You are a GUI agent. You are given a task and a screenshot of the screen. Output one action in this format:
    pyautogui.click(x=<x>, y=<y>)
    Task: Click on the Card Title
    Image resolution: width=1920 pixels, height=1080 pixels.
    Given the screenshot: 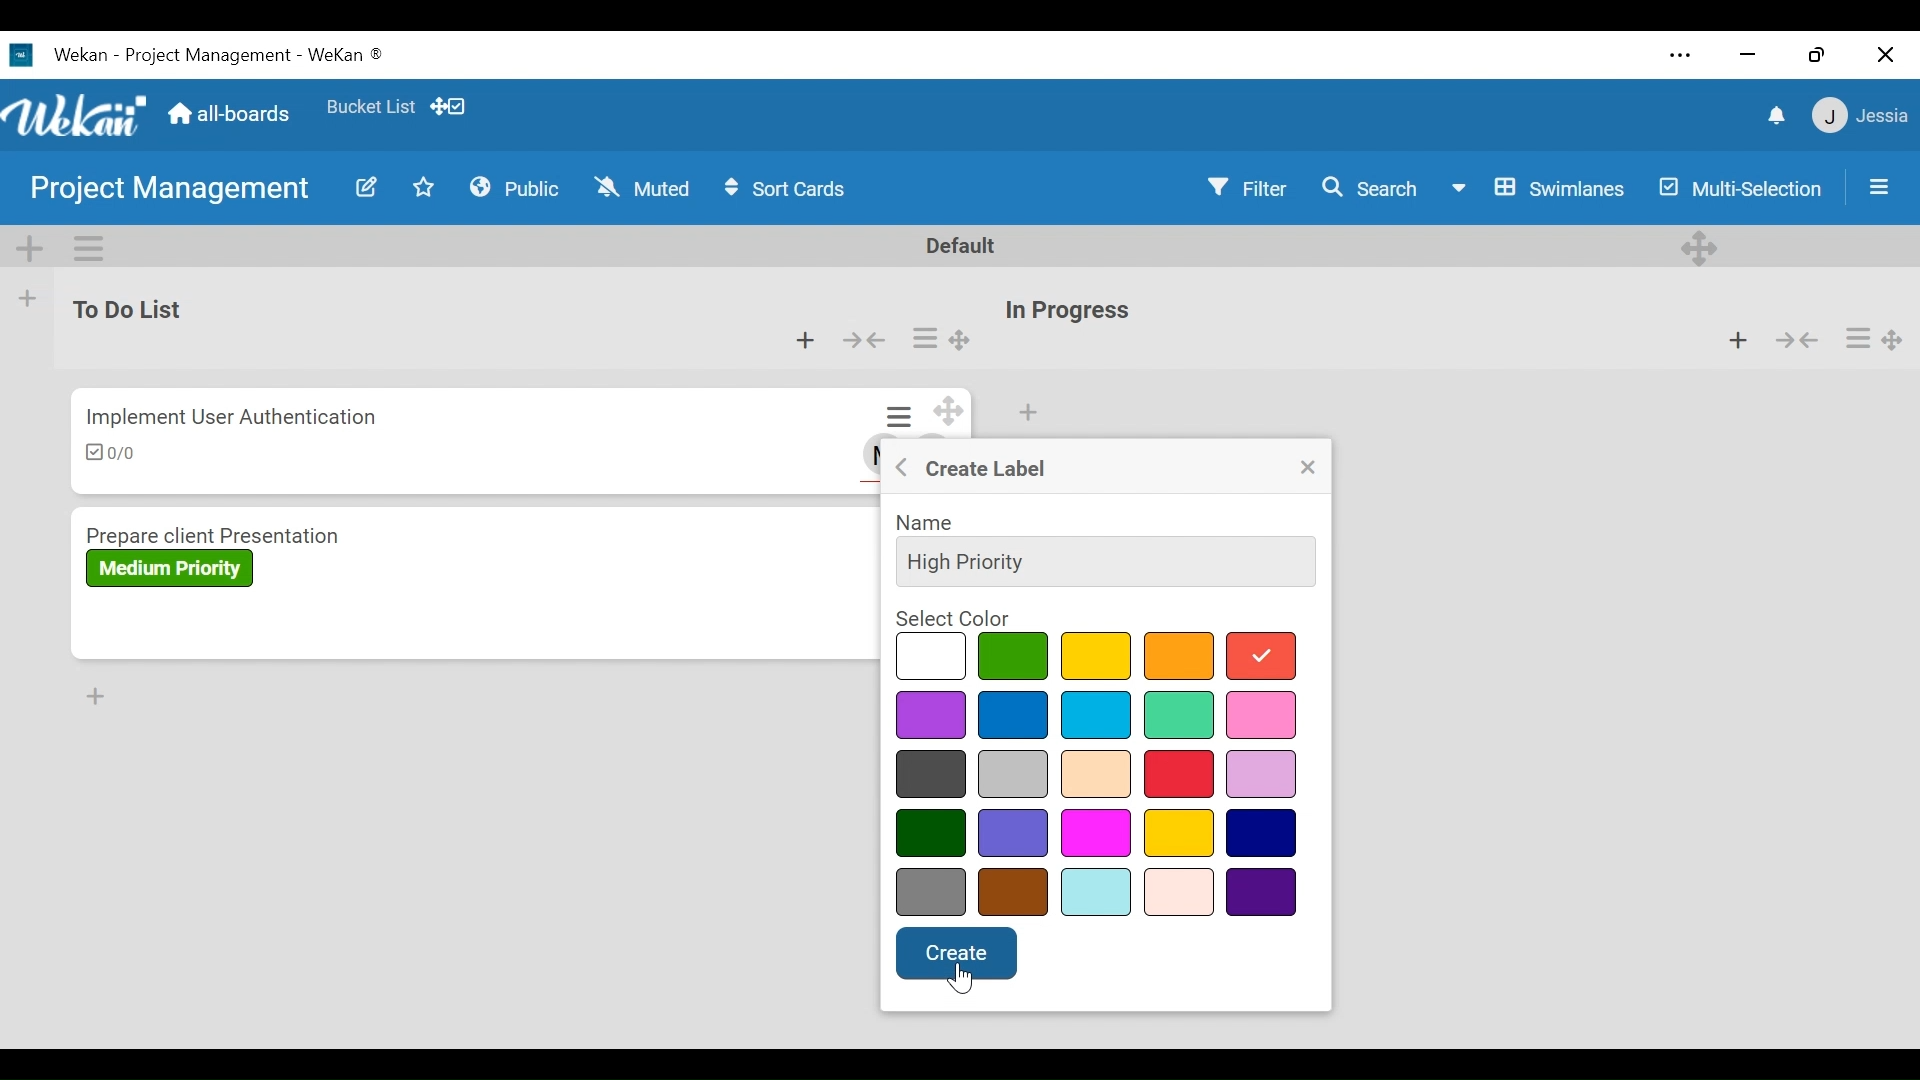 What is the action you would take?
    pyautogui.click(x=221, y=531)
    